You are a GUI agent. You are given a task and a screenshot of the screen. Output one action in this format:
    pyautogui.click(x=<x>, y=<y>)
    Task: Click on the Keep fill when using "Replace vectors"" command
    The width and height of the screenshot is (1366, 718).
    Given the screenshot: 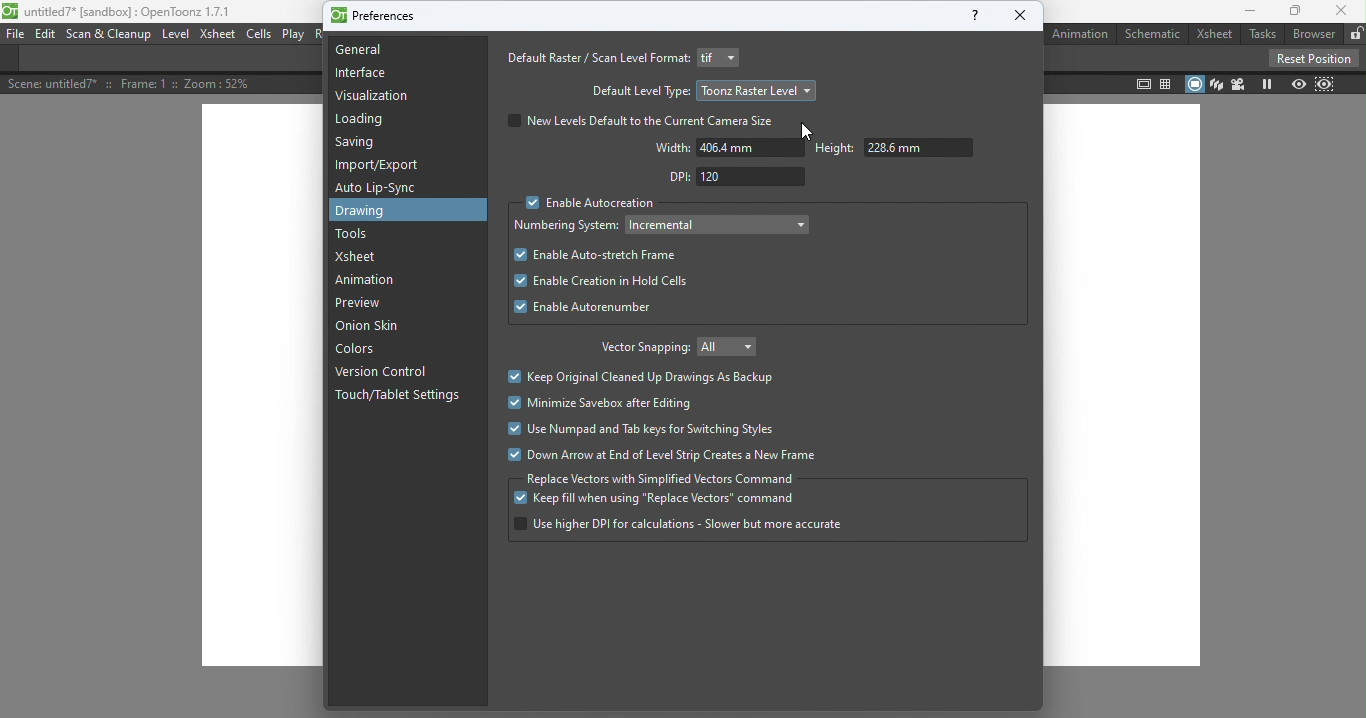 What is the action you would take?
    pyautogui.click(x=664, y=500)
    